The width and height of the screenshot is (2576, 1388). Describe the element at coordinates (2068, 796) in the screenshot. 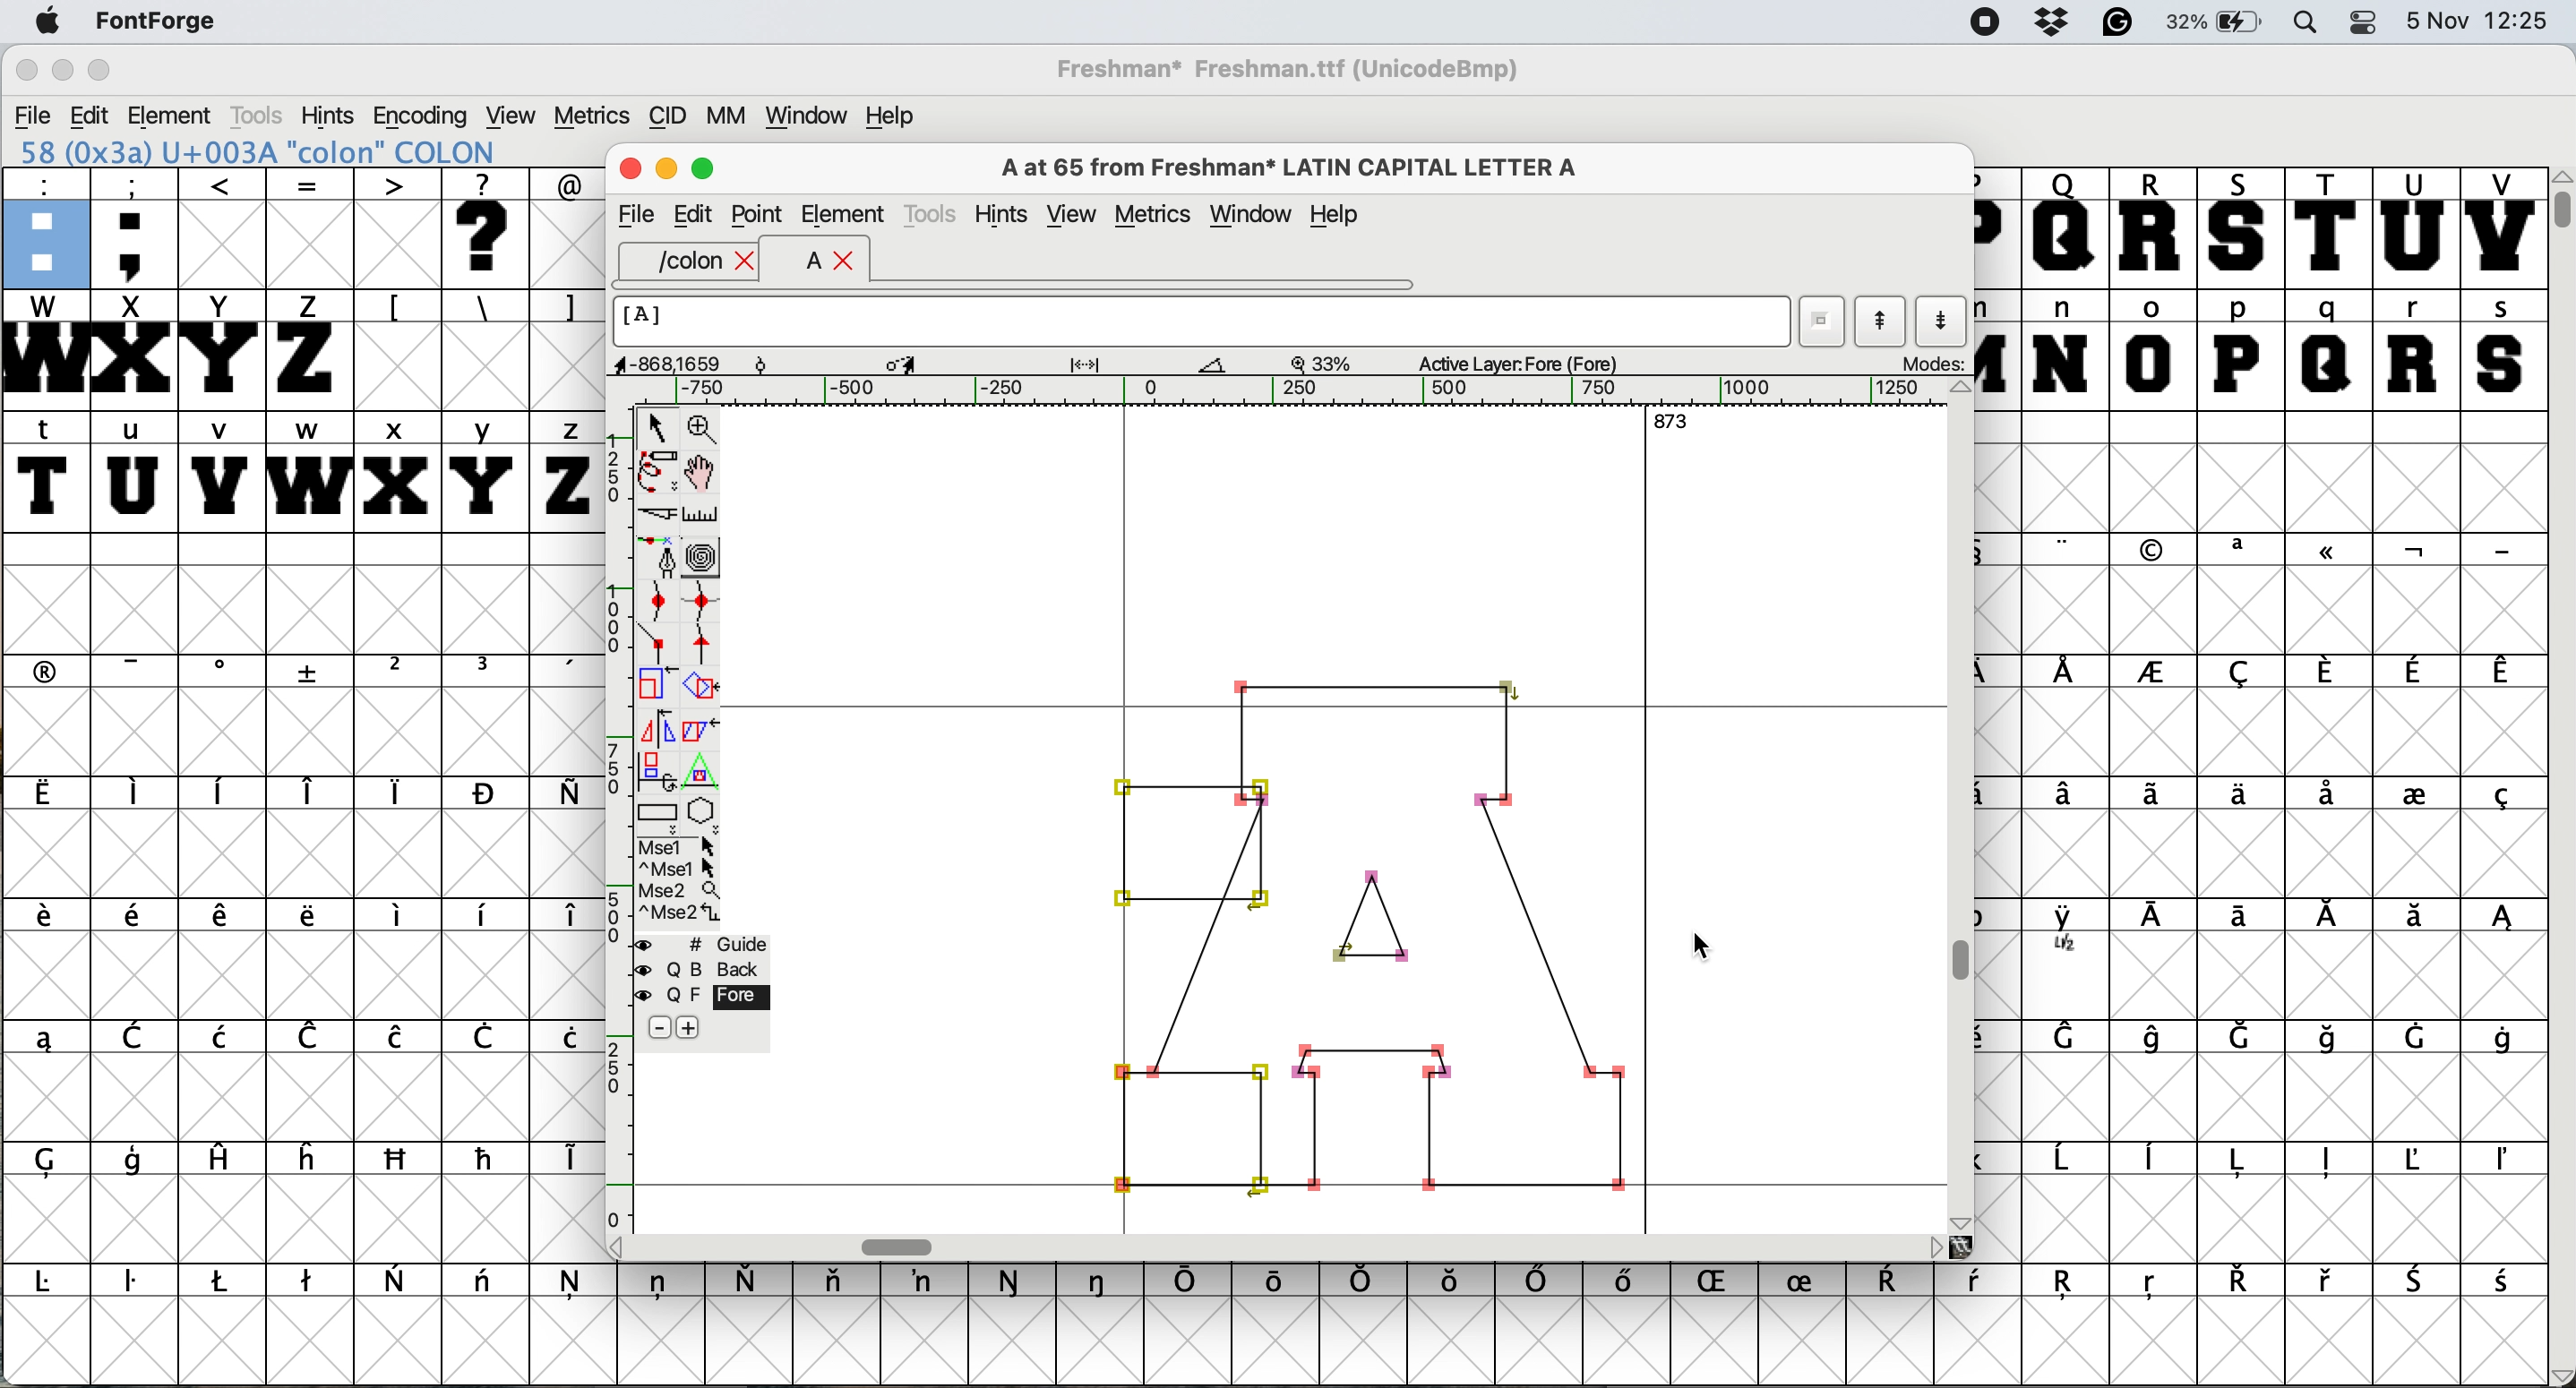

I see `symbol` at that location.